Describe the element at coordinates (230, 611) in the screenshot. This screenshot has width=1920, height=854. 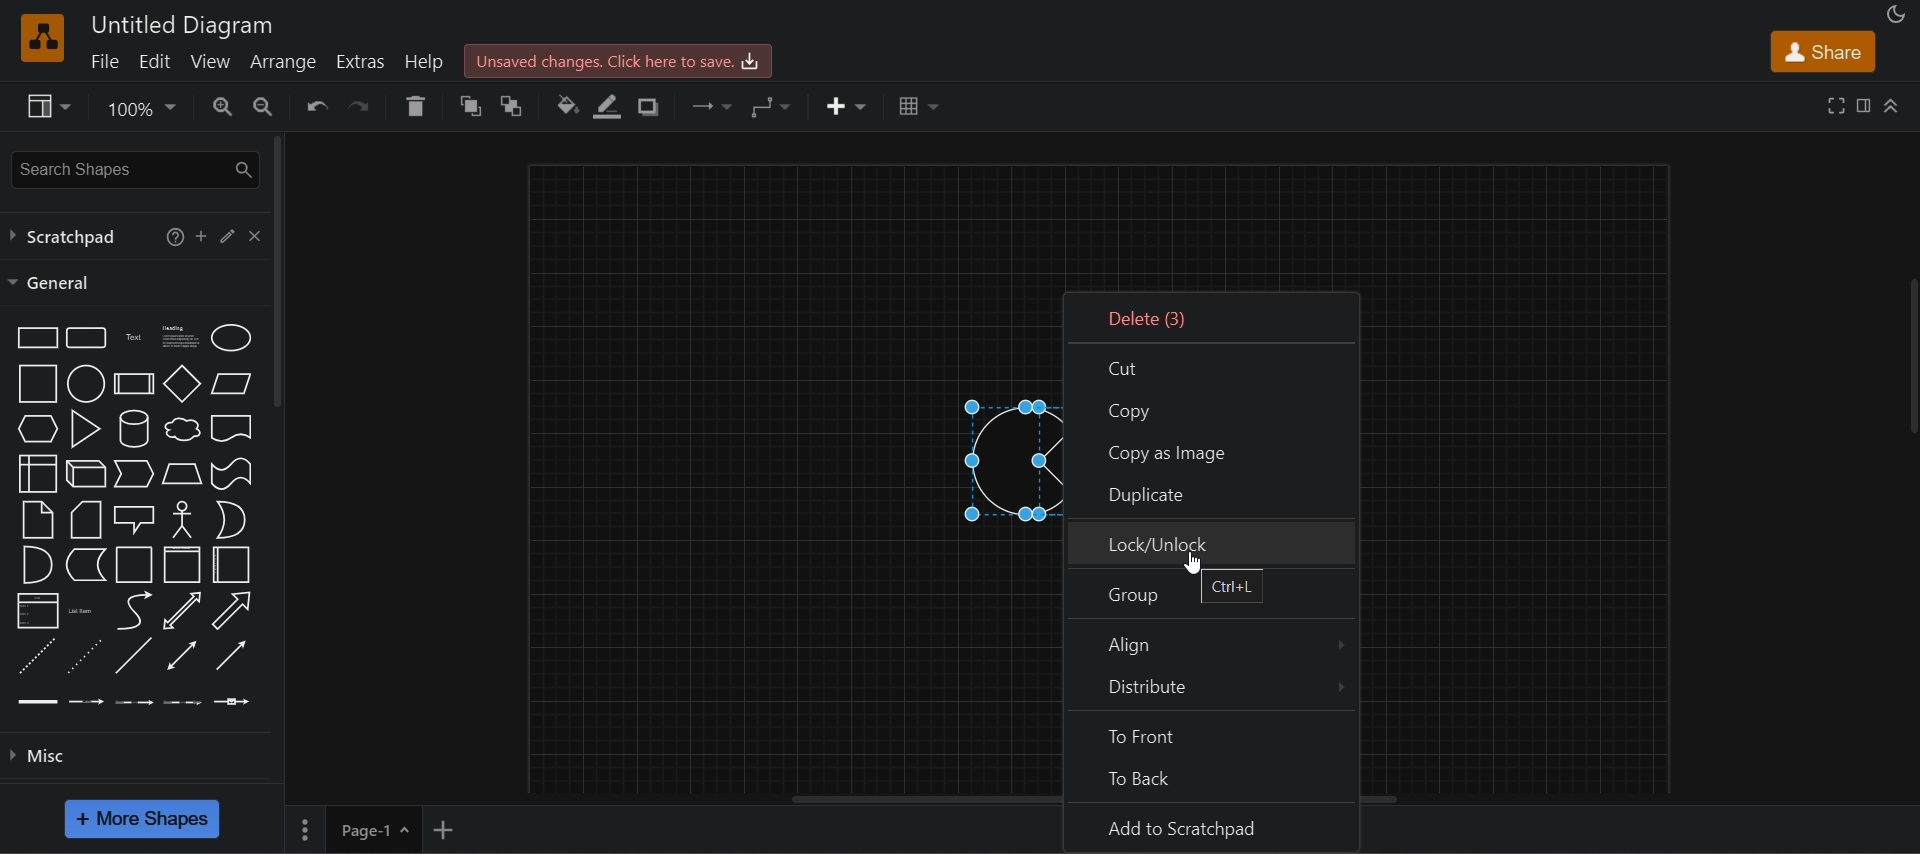
I see `Arrow` at that location.